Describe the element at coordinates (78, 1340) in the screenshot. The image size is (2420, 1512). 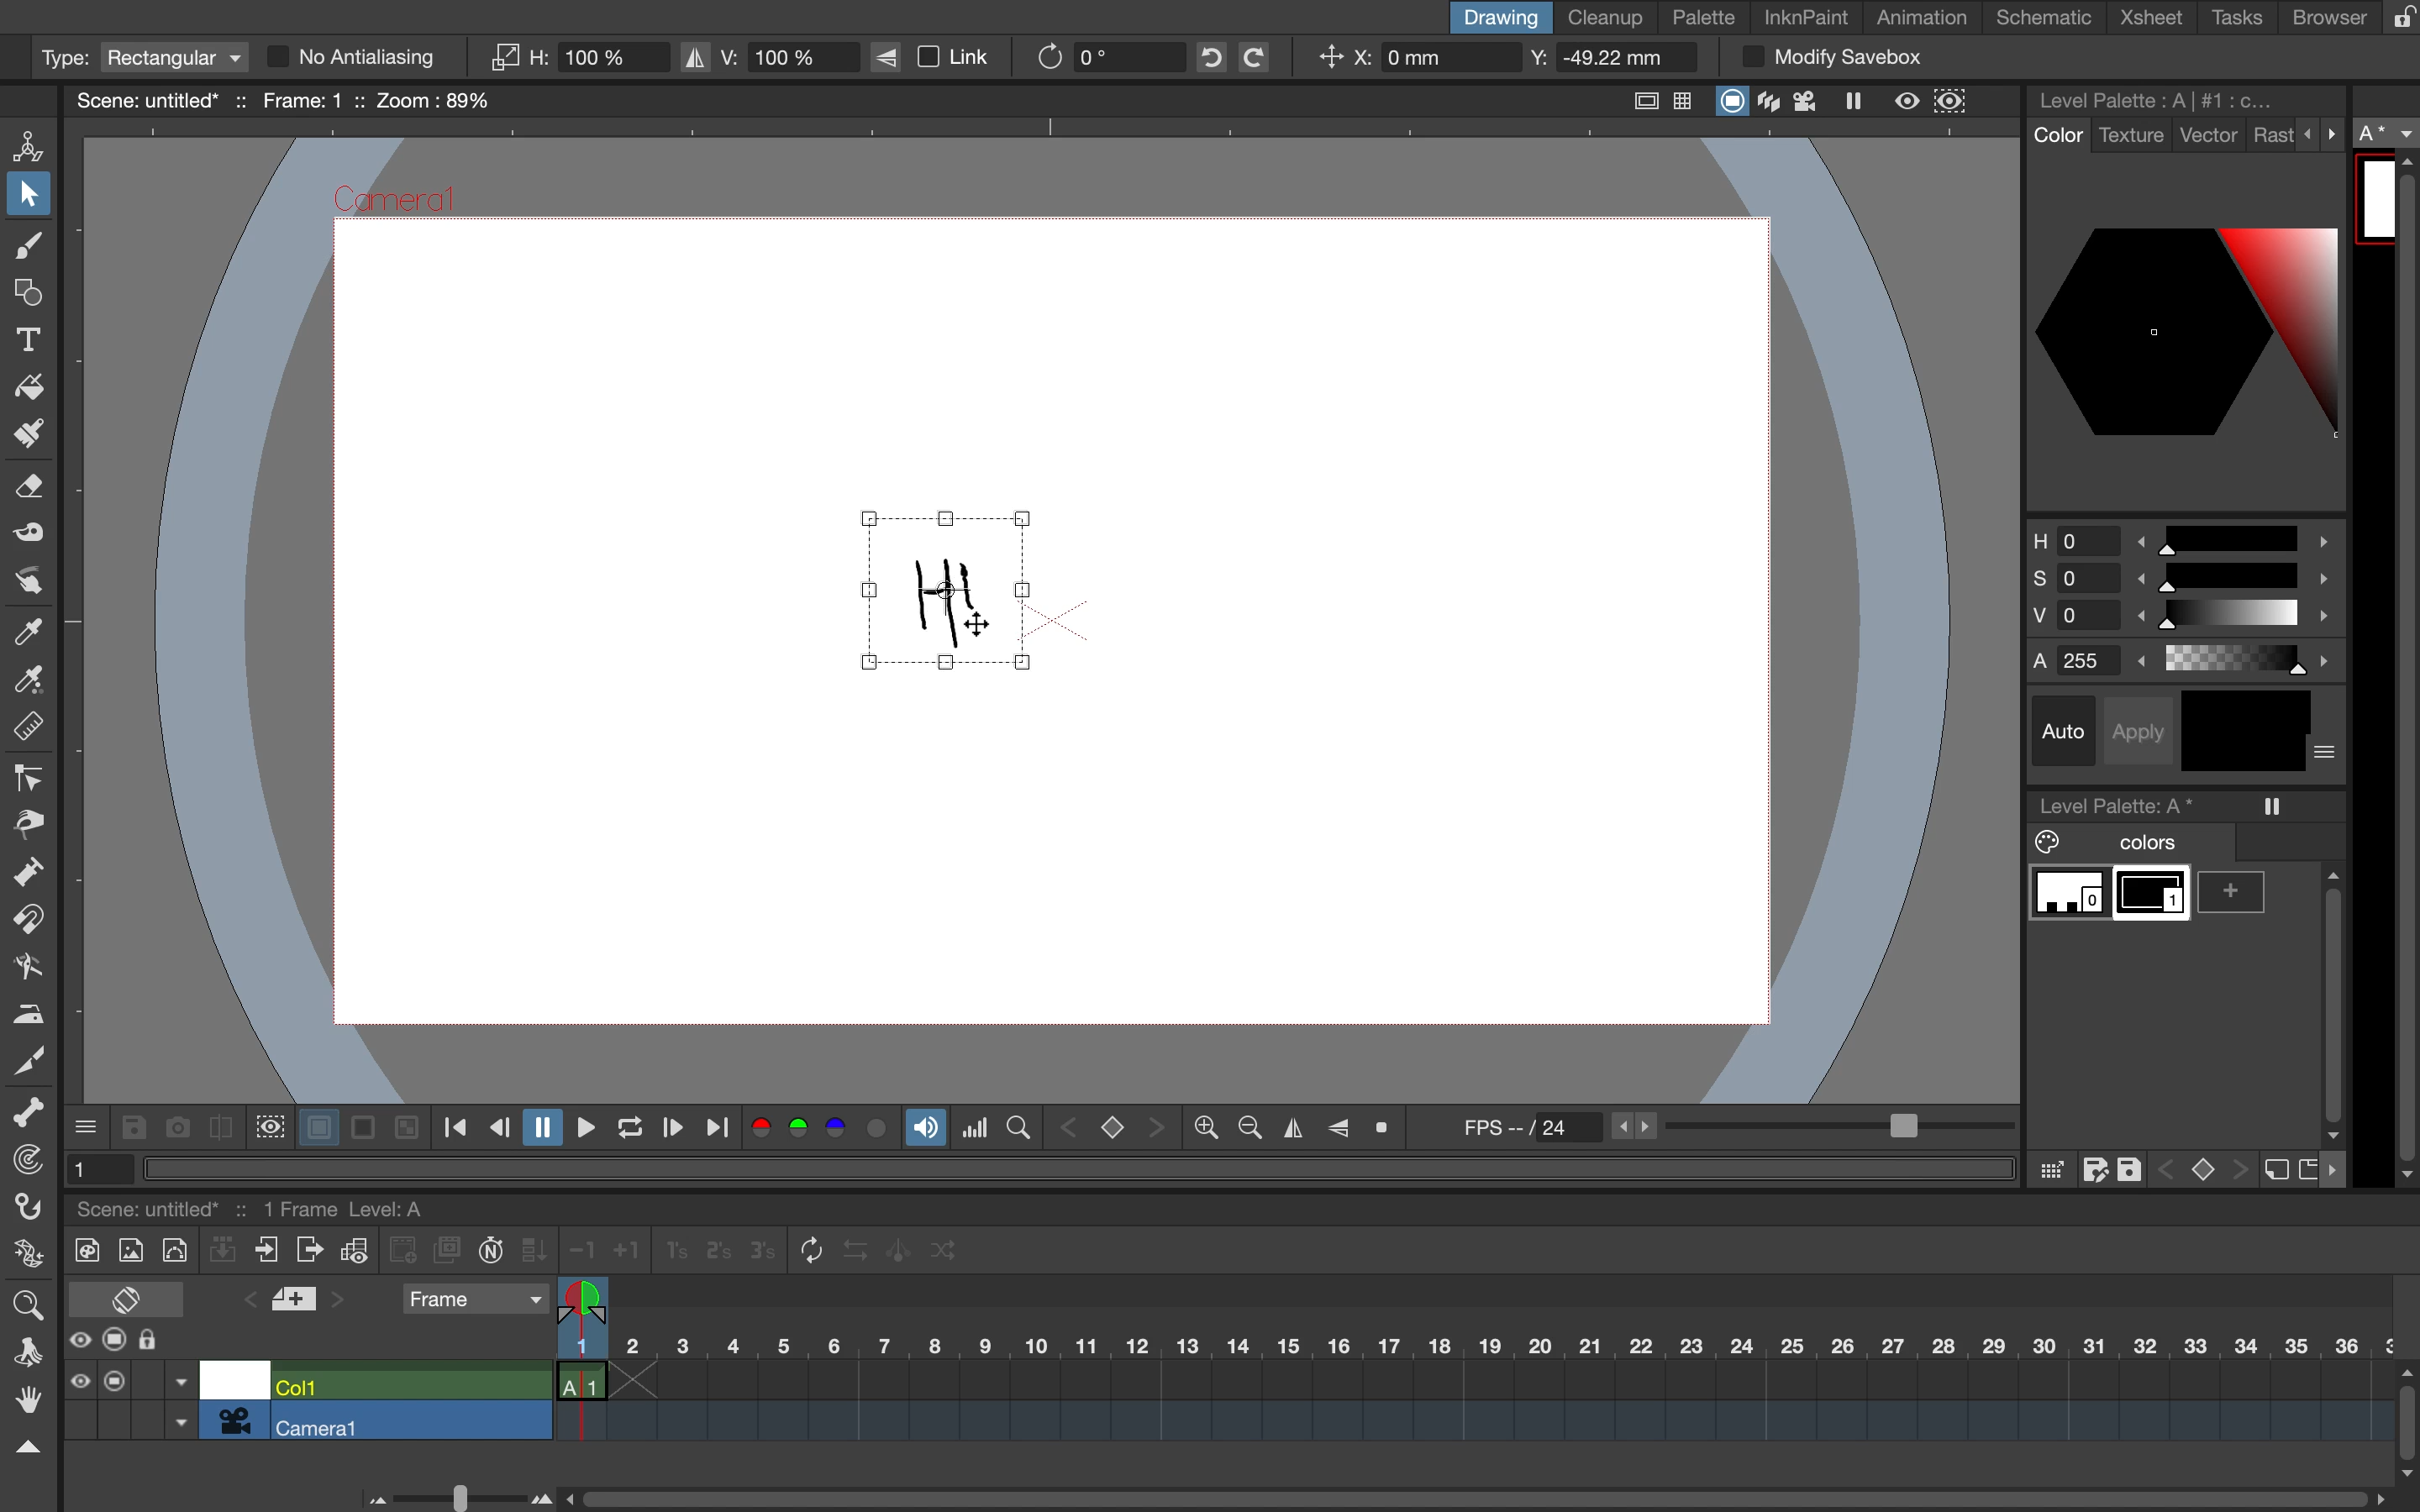
I see `preview visibility toggle all` at that location.